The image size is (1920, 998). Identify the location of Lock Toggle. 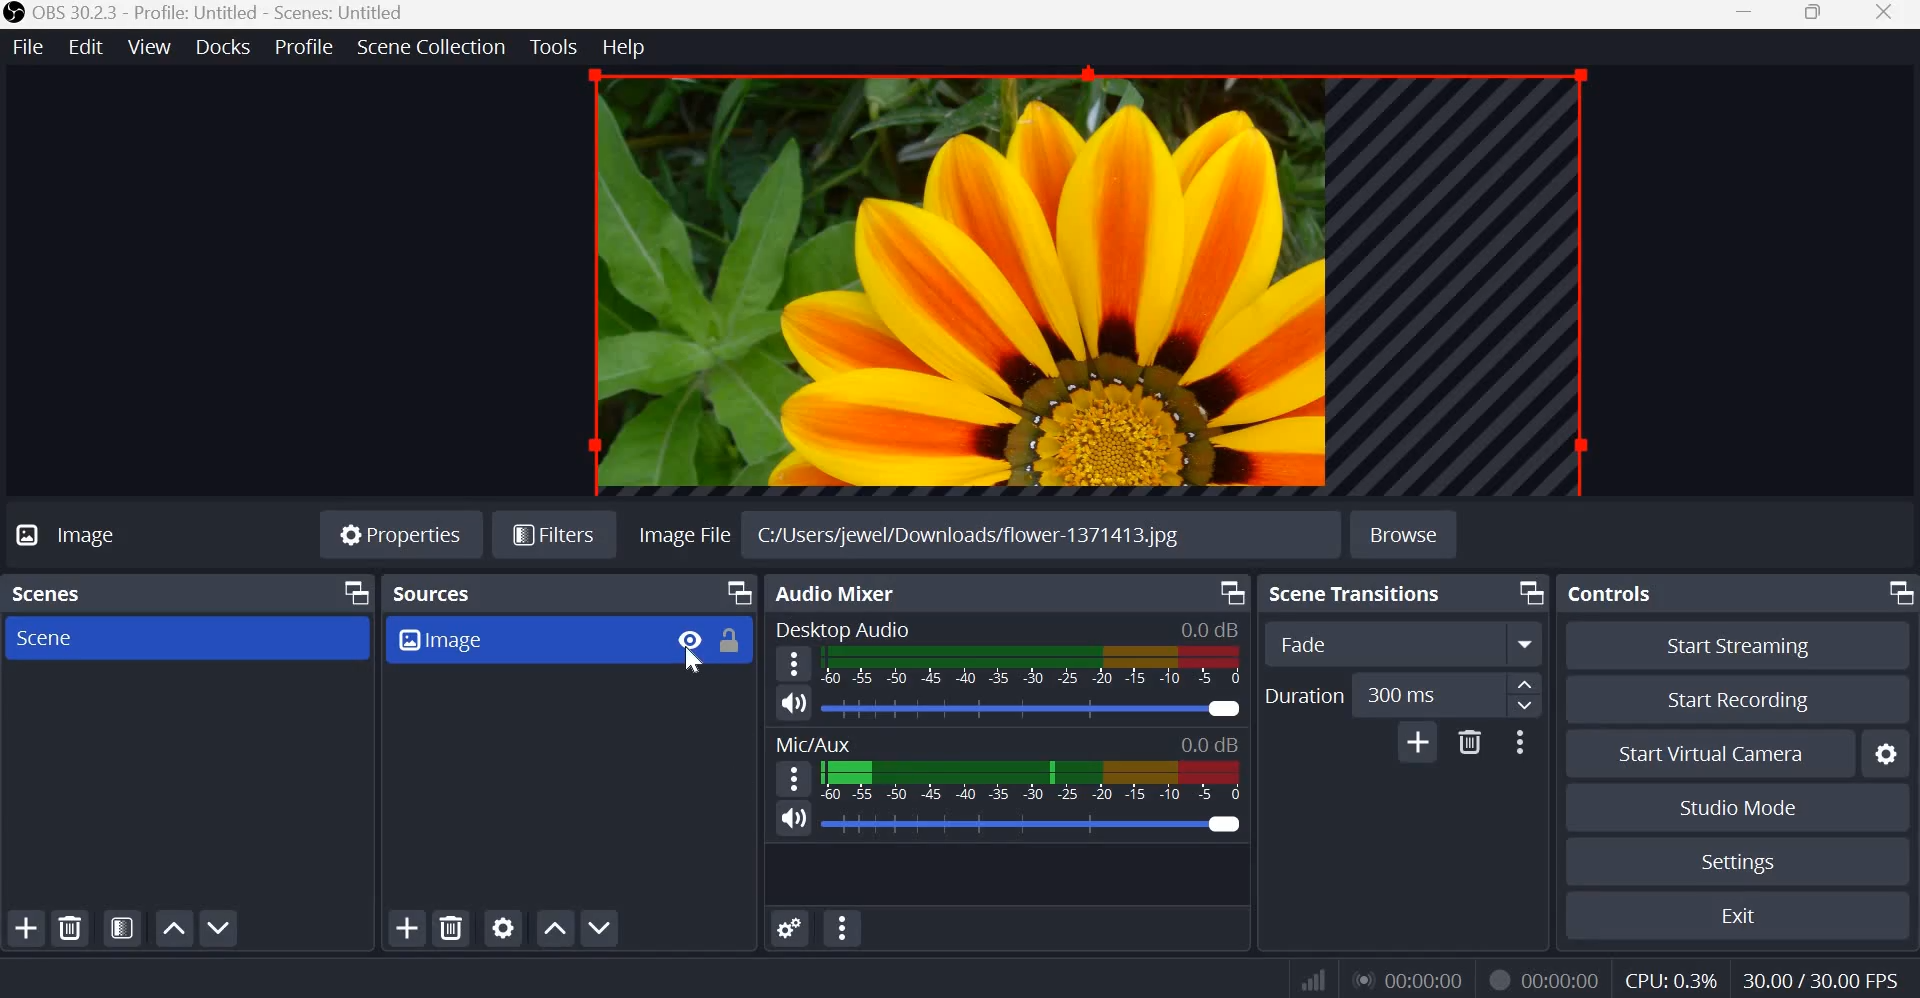
(731, 642).